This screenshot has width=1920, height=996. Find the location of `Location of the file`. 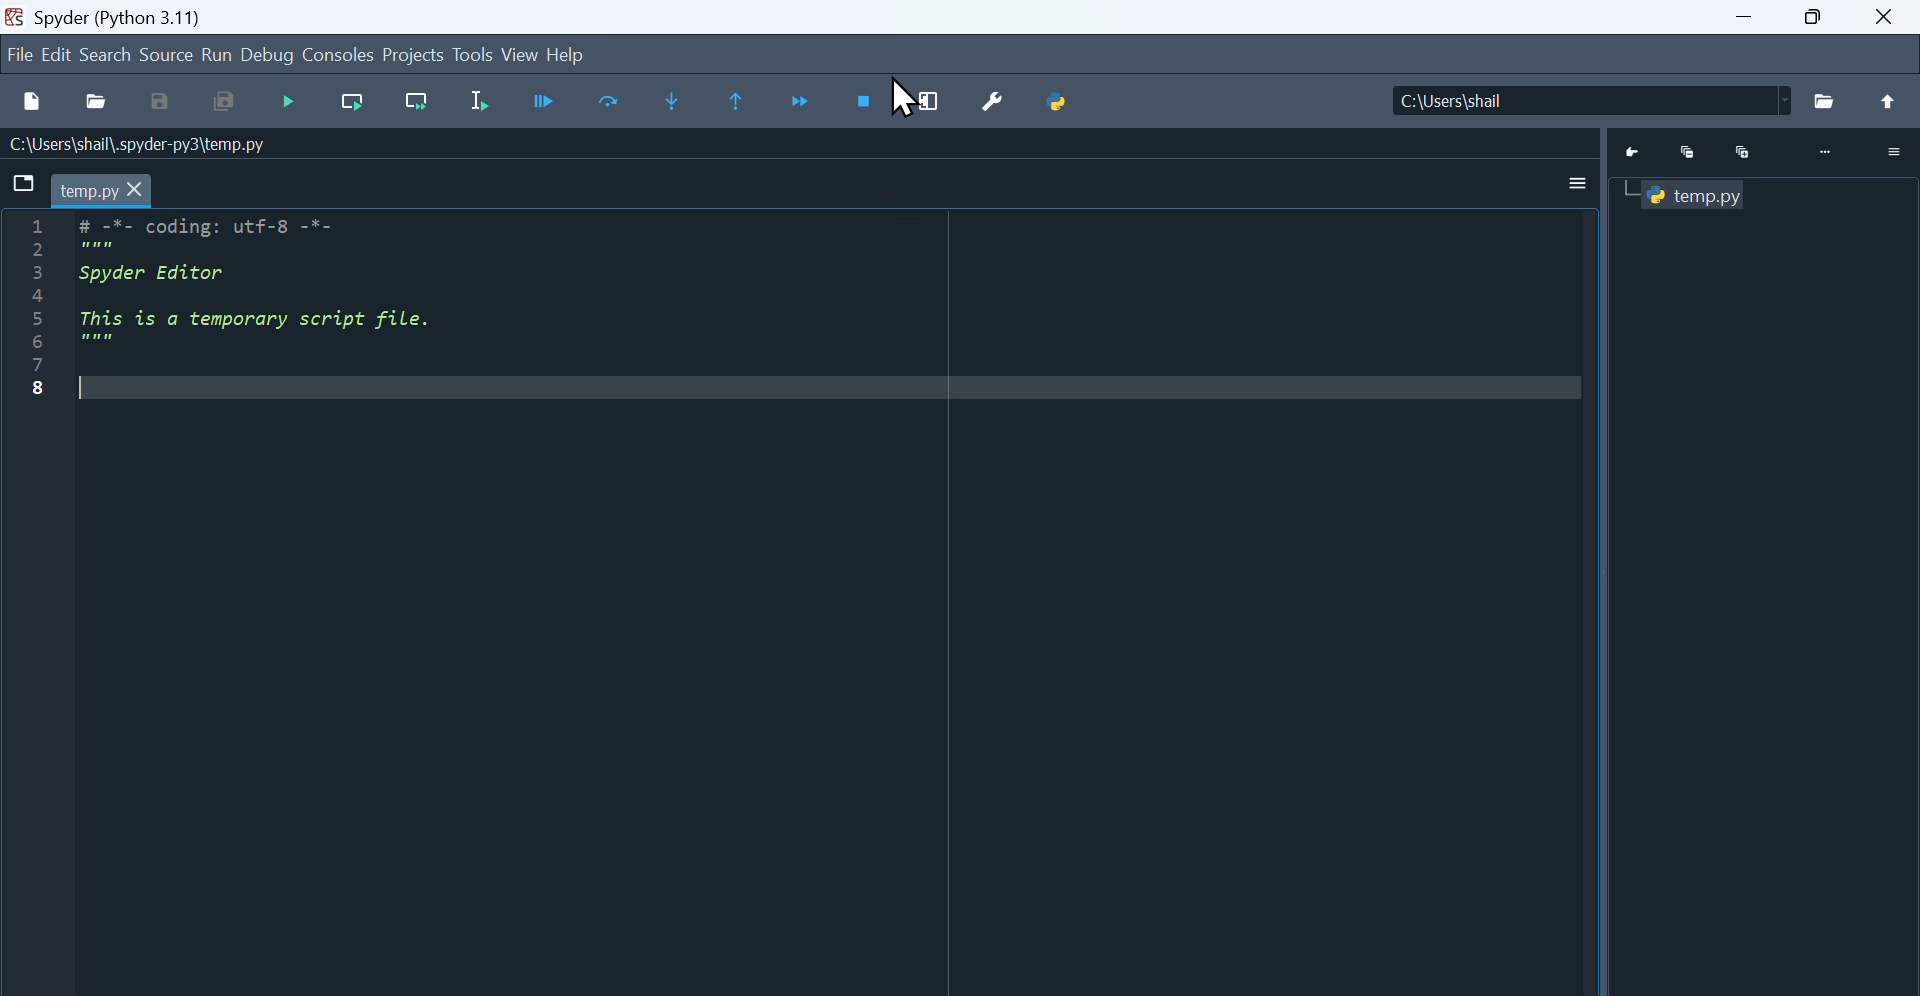

Location of the file is located at coordinates (1649, 103).